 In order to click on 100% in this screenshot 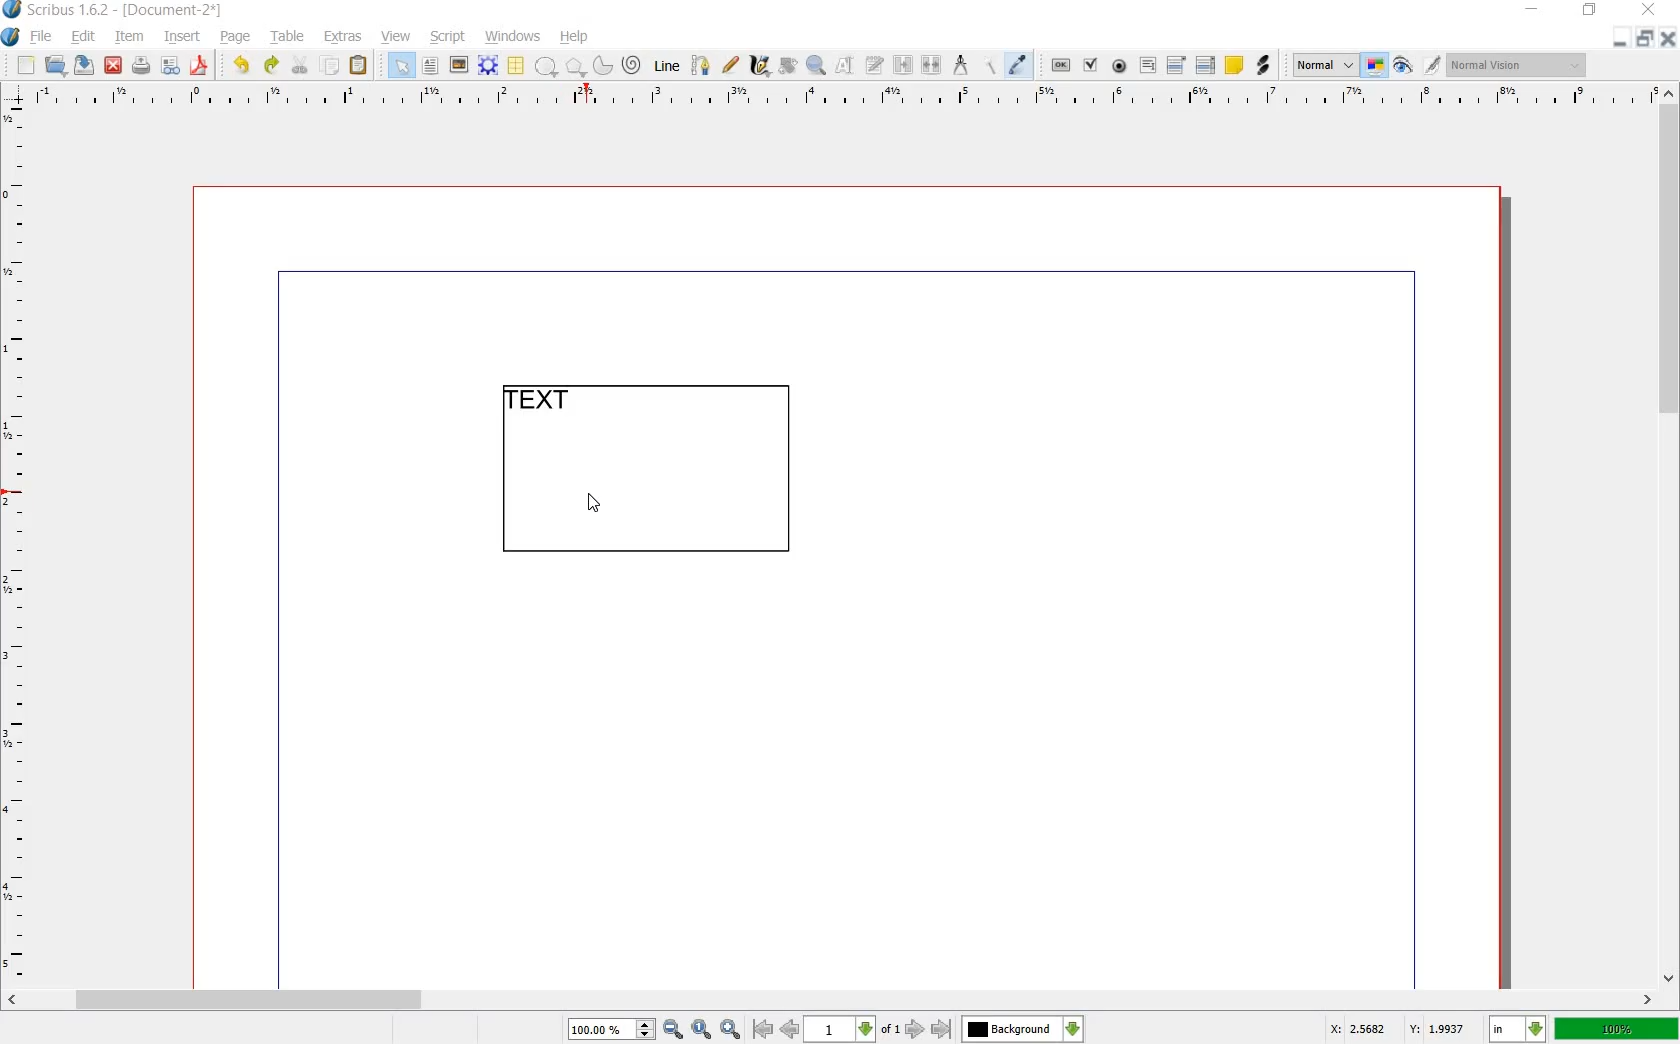, I will do `click(1617, 1028)`.